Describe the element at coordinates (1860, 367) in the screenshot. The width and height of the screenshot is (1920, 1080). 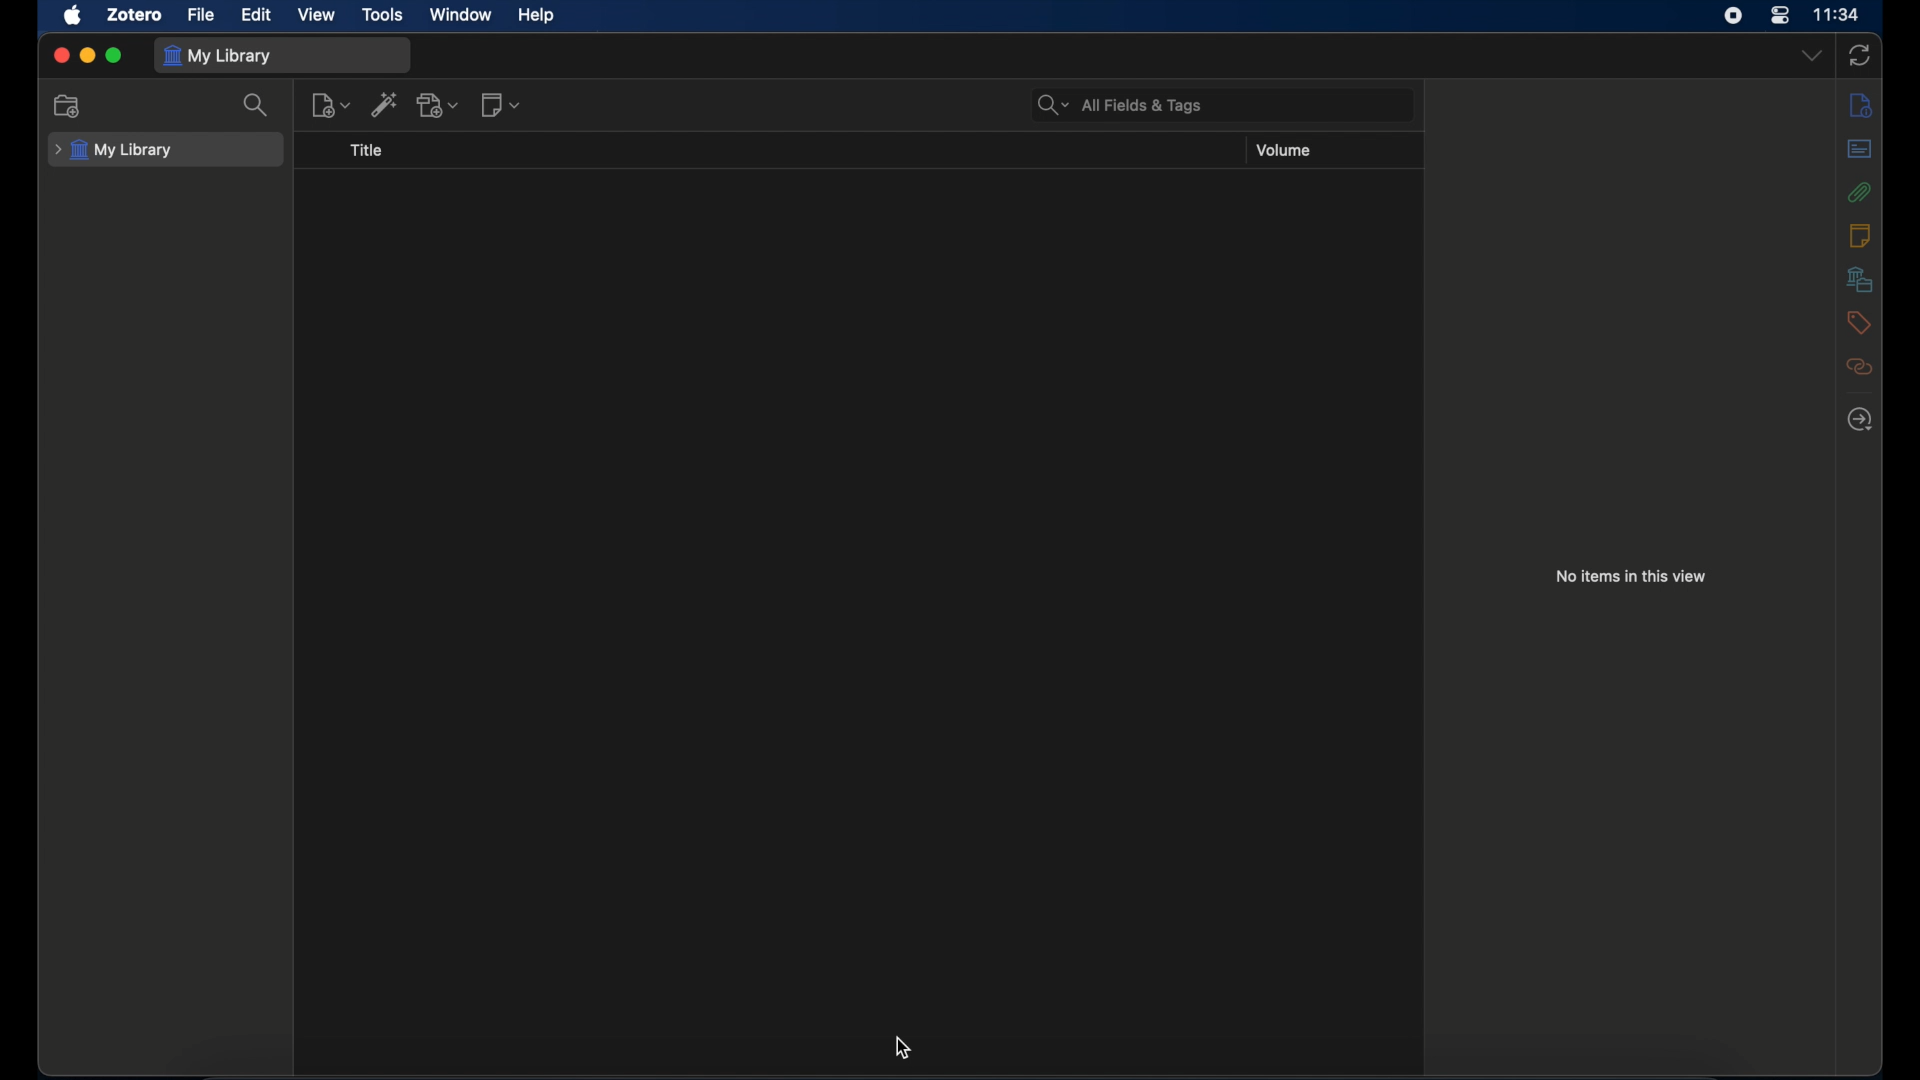
I see `related` at that location.